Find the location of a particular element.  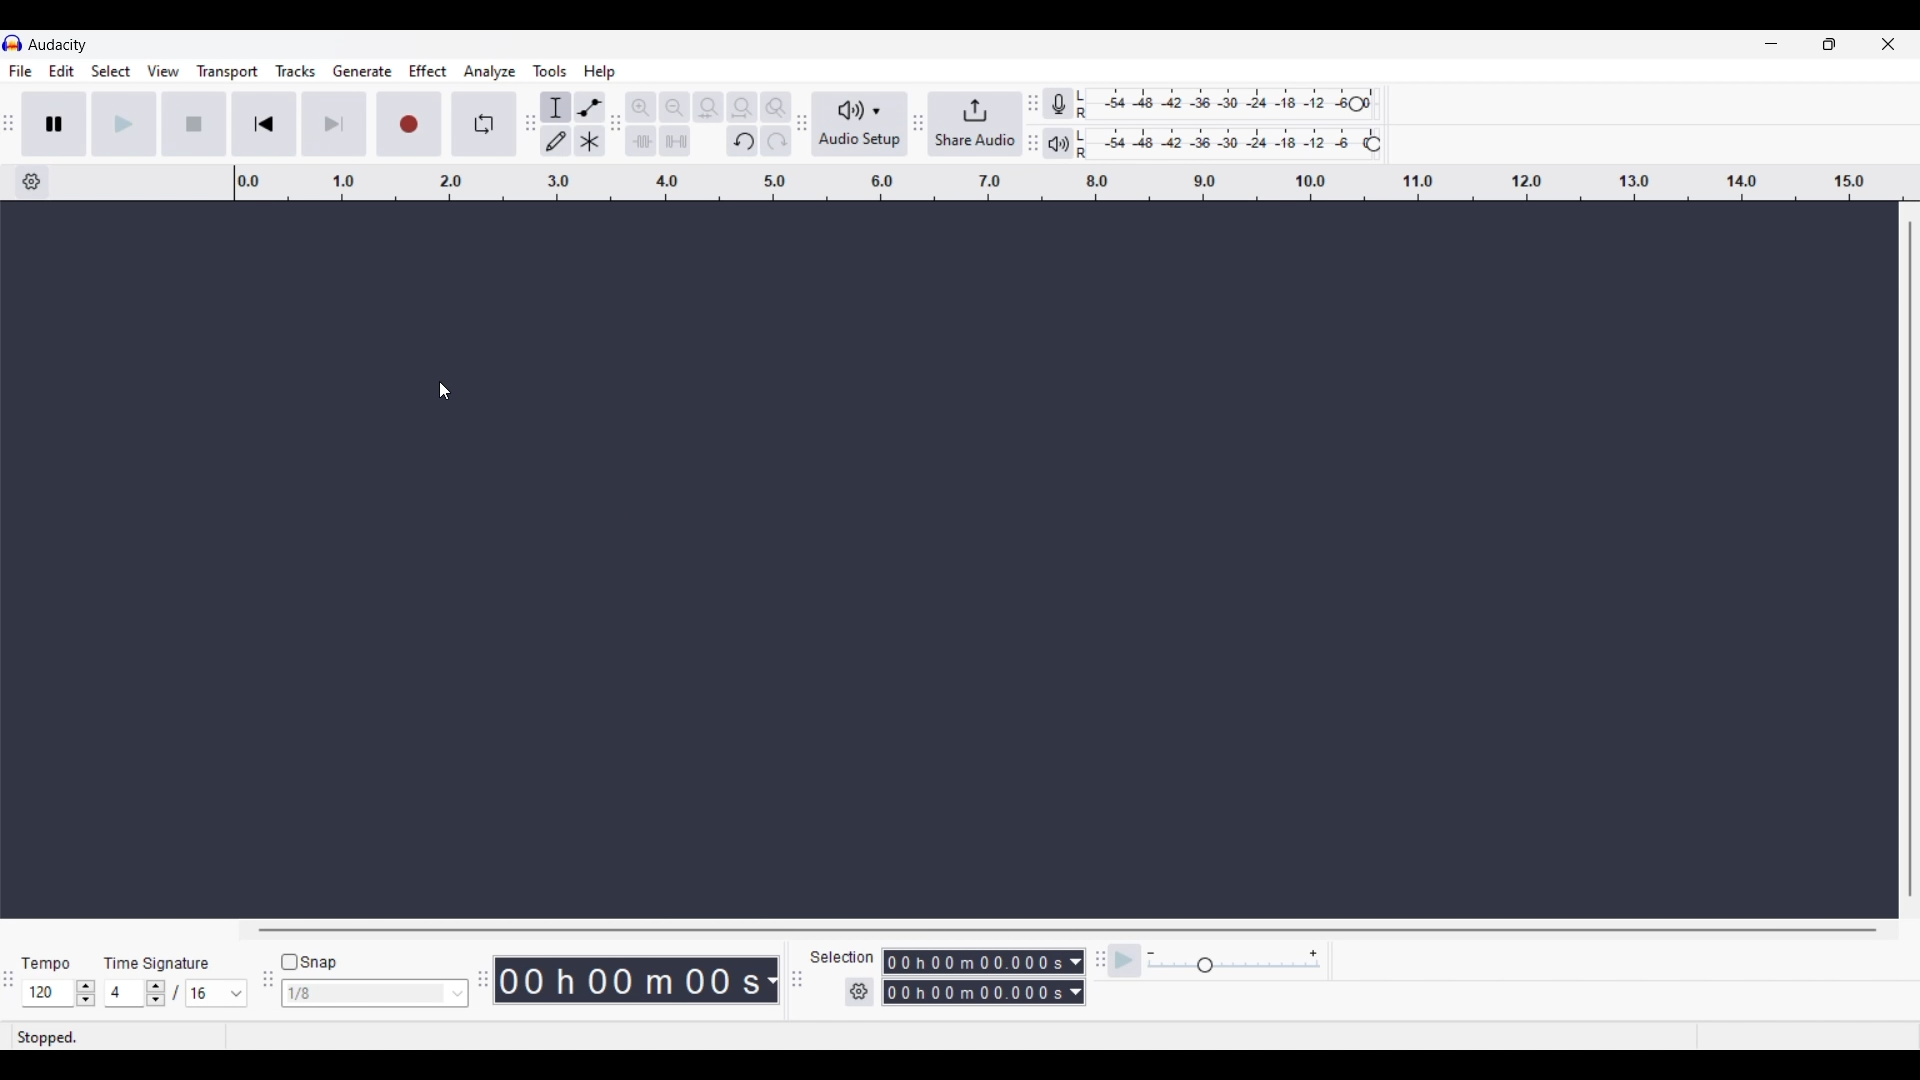

Skip to end/Select to end is located at coordinates (334, 124).